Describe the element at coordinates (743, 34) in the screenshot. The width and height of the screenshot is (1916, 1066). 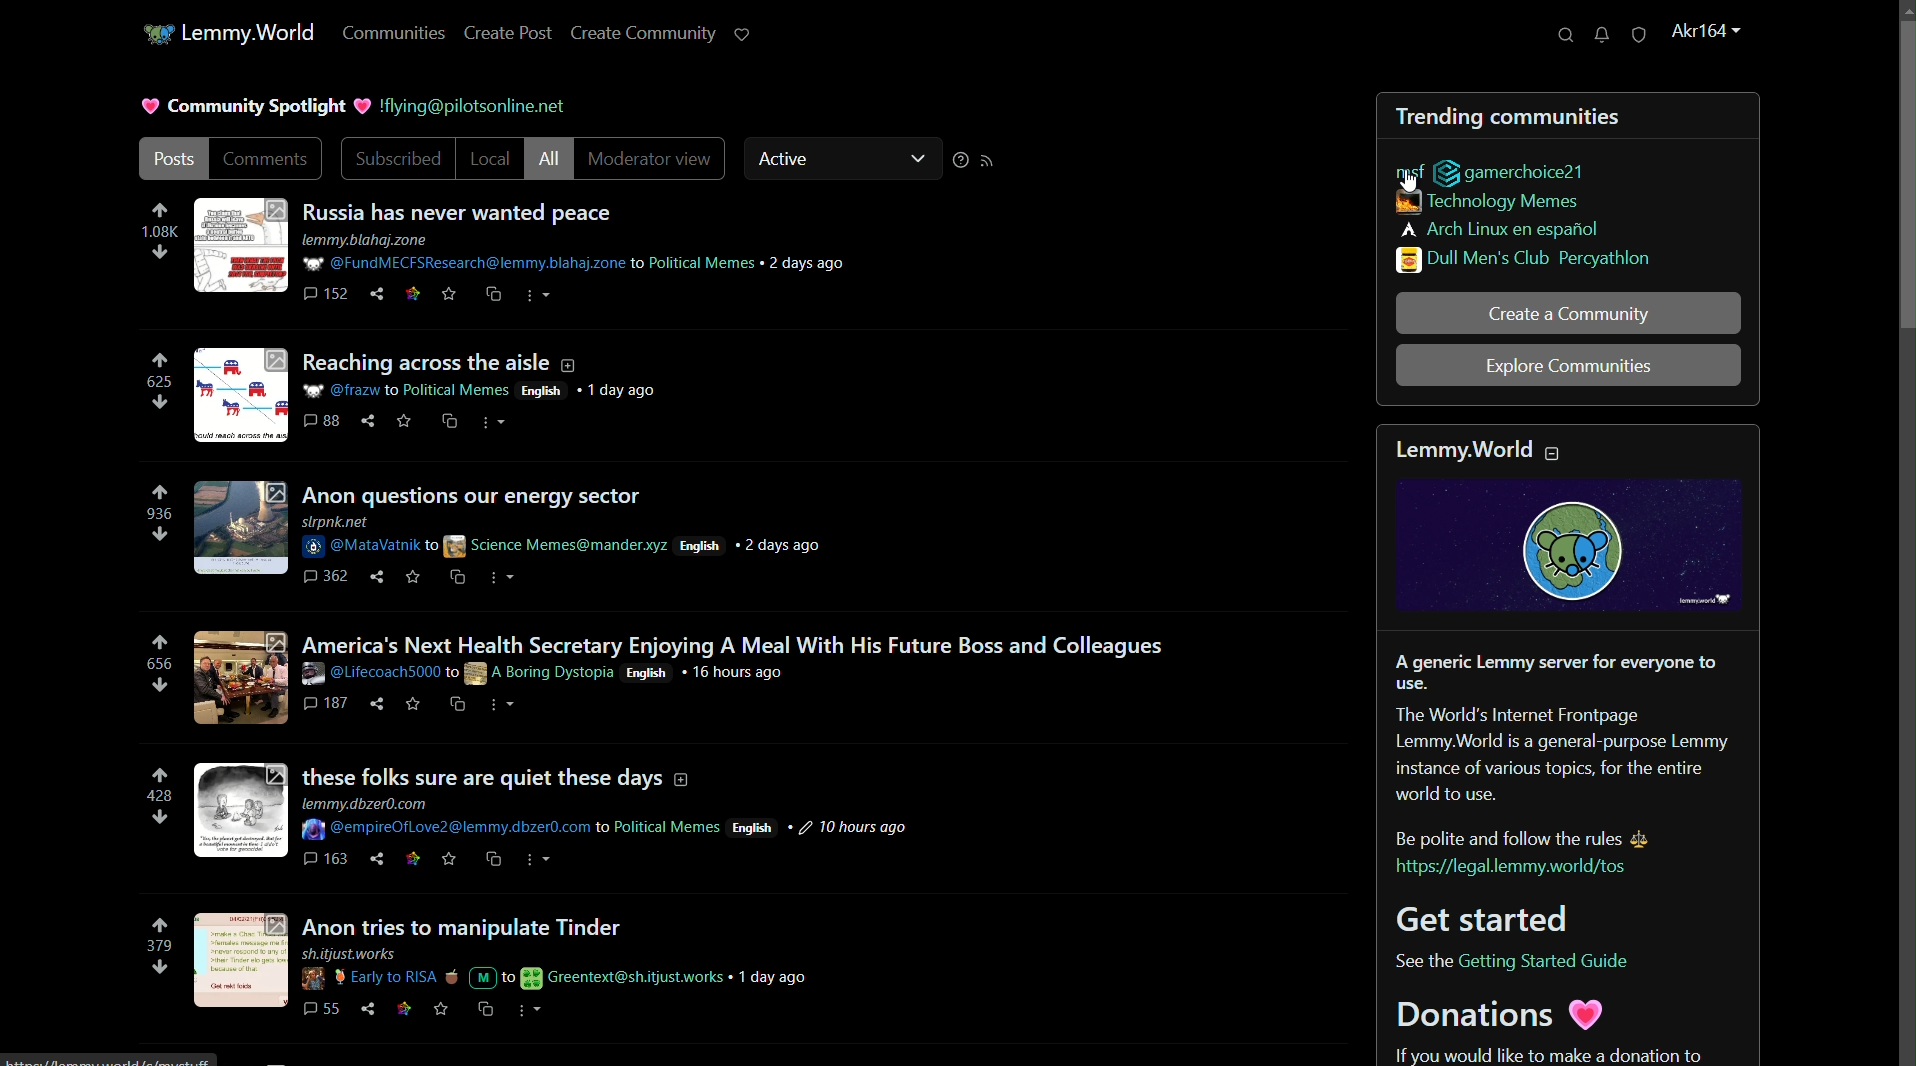
I see `support lemmy.world` at that location.